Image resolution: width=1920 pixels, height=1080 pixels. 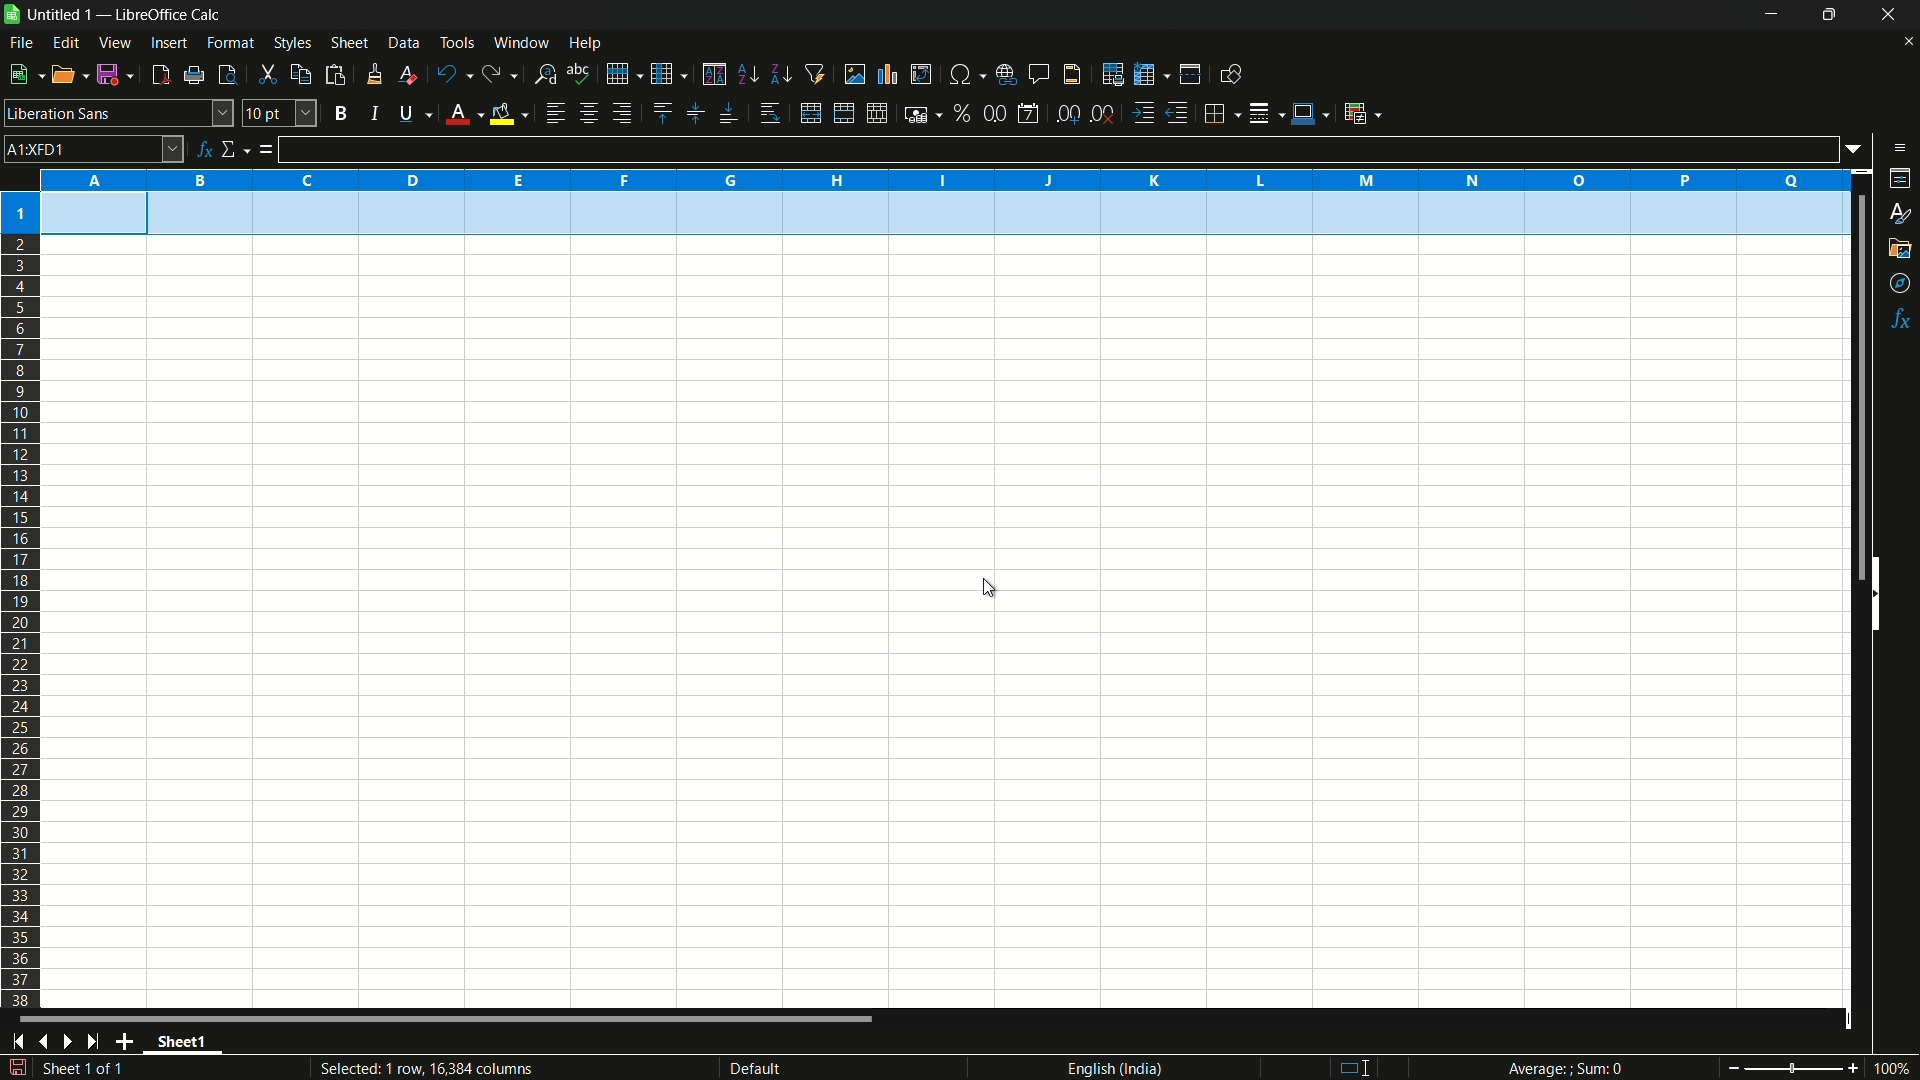 I want to click on previous sheet, so click(x=42, y=1042).